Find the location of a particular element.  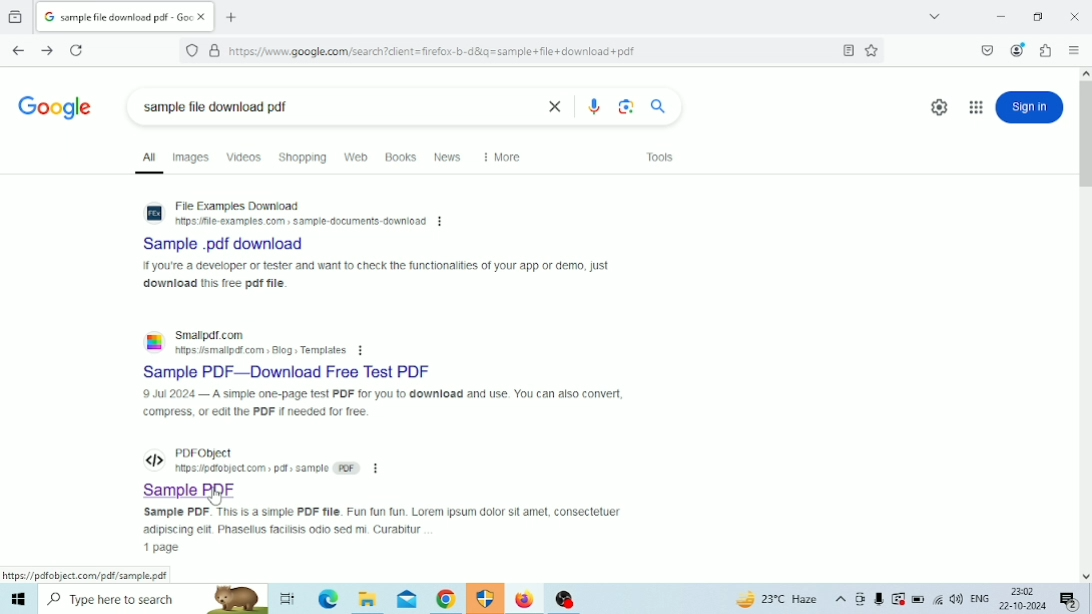

Title of the search is located at coordinates (290, 372).